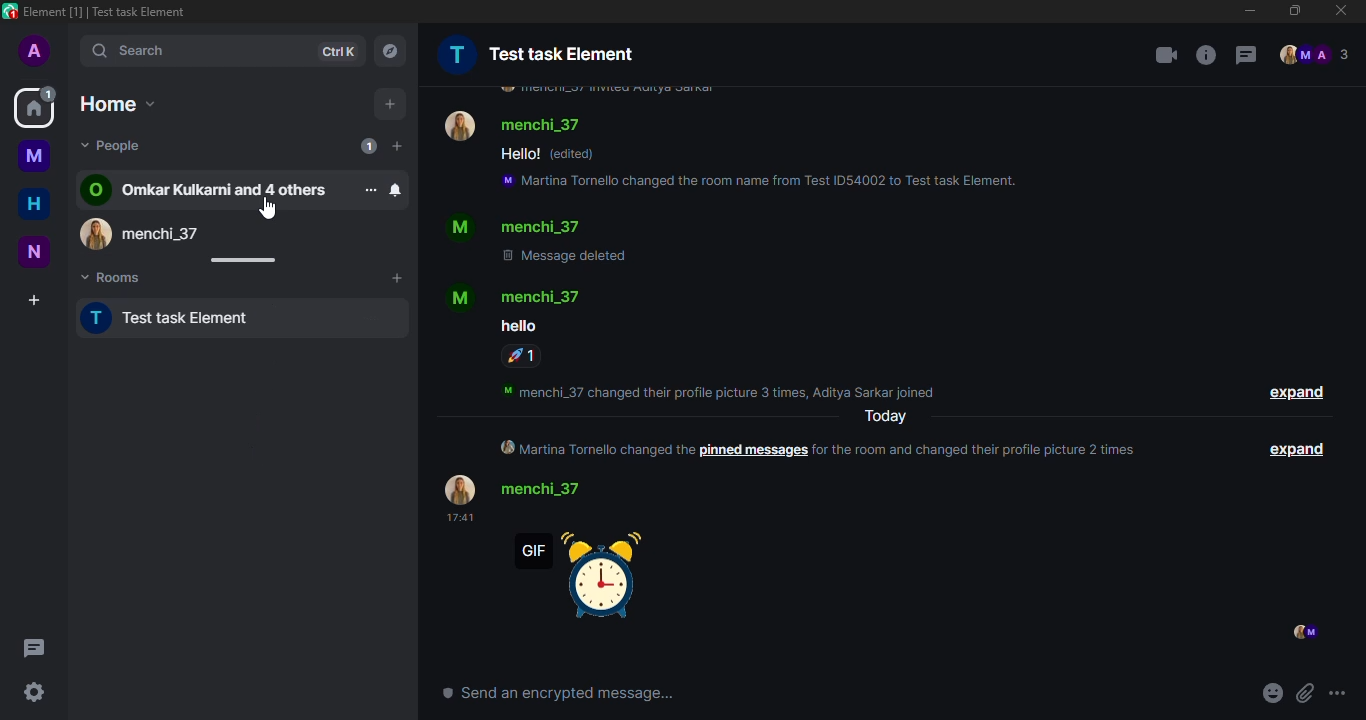 The width and height of the screenshot is (1366, 720). What do you see at coordinates (154, 230) in the screenshot?
I see `menchi_37` at bounding box center [154, 230].